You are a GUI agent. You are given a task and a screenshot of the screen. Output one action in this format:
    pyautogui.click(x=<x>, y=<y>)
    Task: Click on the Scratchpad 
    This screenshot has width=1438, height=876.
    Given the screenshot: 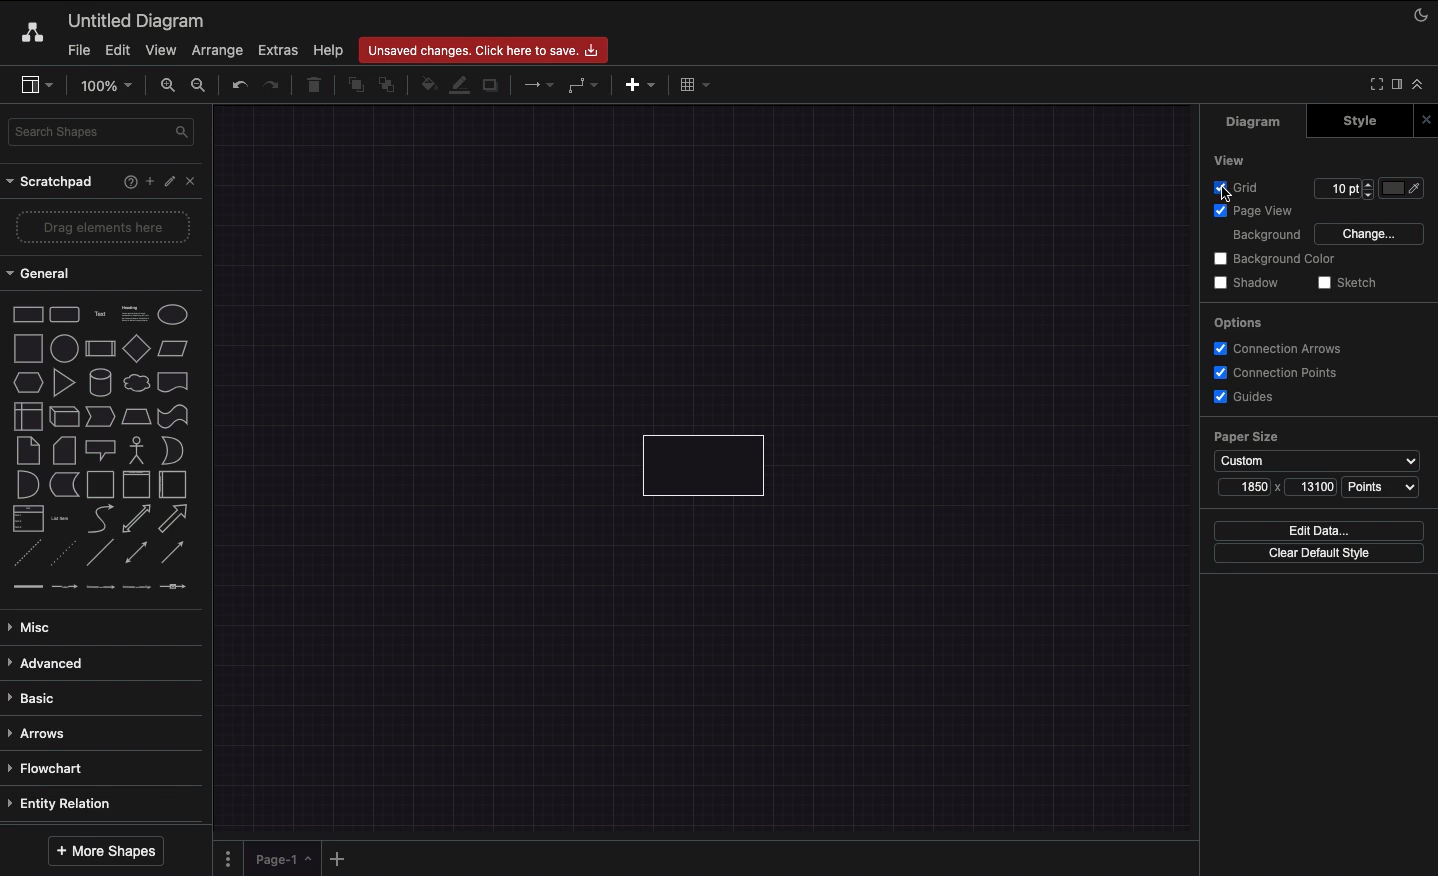 What is the action you would take?
    pyautogui.click(x=49, y=183)
    